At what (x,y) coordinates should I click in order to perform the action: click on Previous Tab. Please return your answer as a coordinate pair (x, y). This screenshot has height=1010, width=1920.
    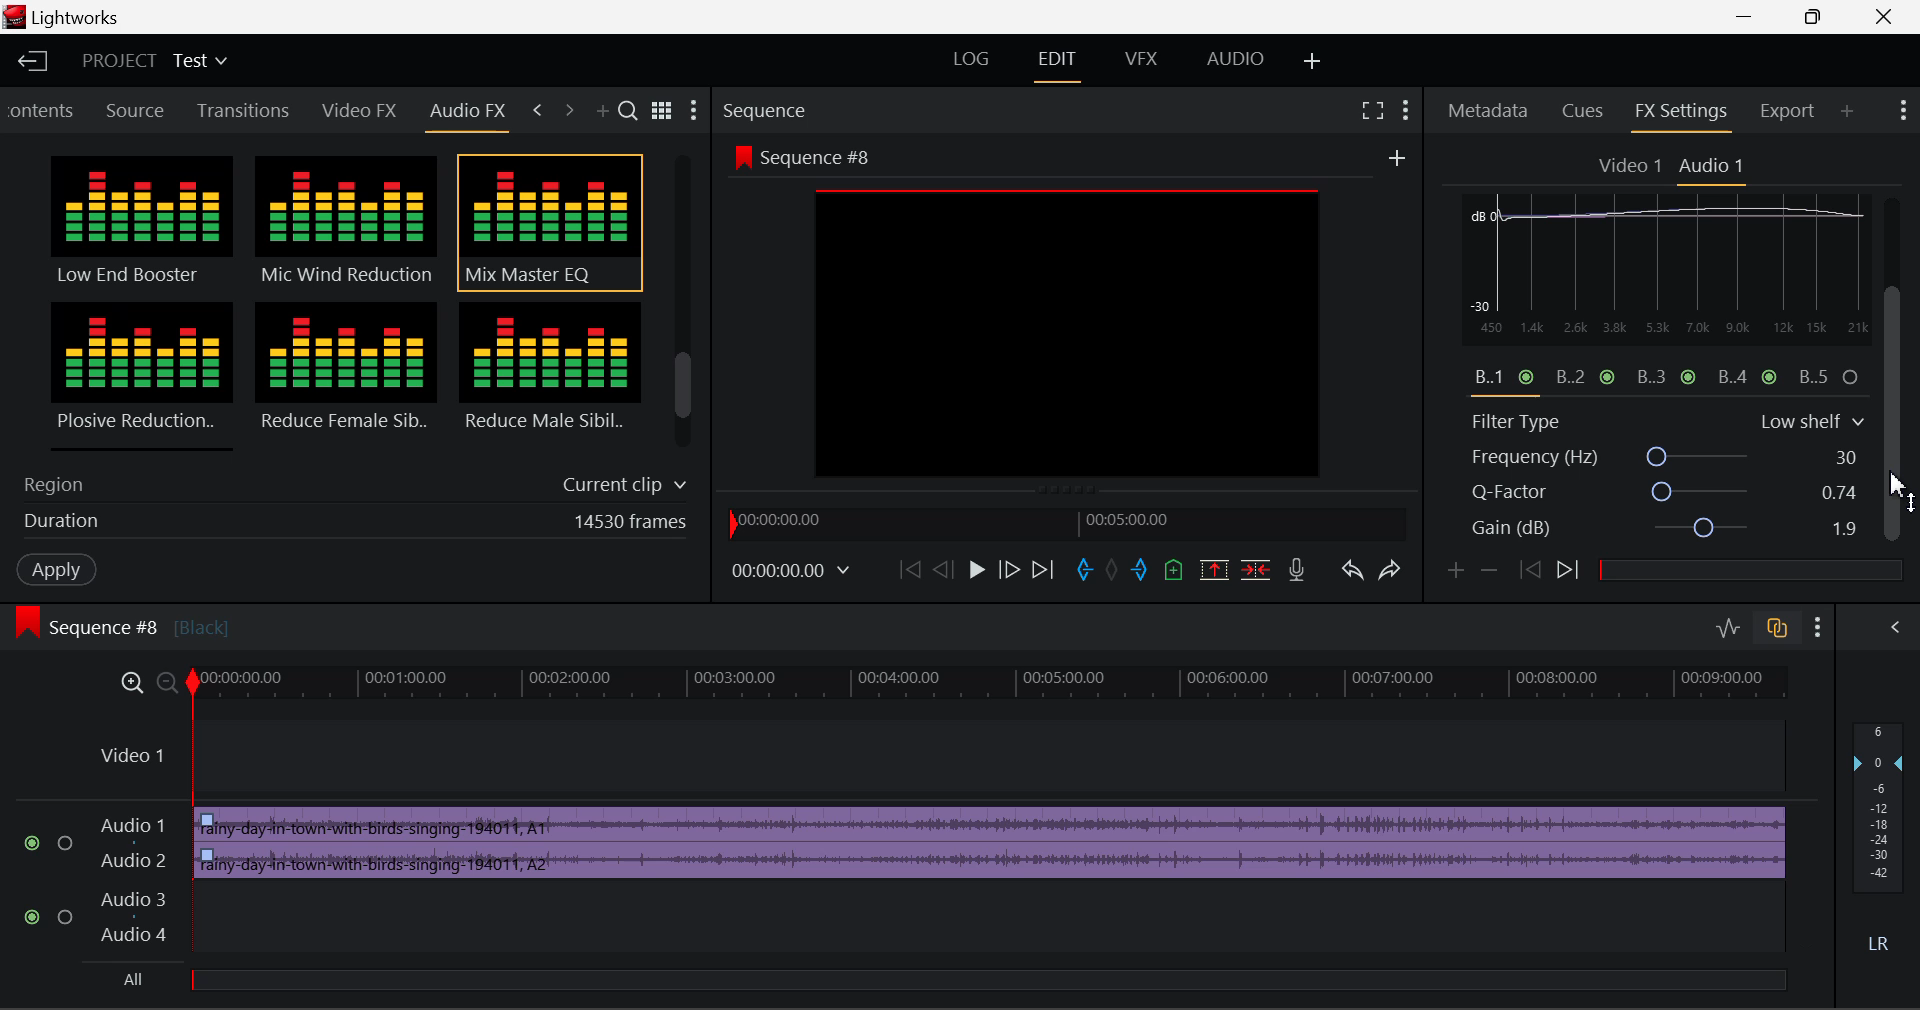
    Looking at the image, I should click on (538, 107).